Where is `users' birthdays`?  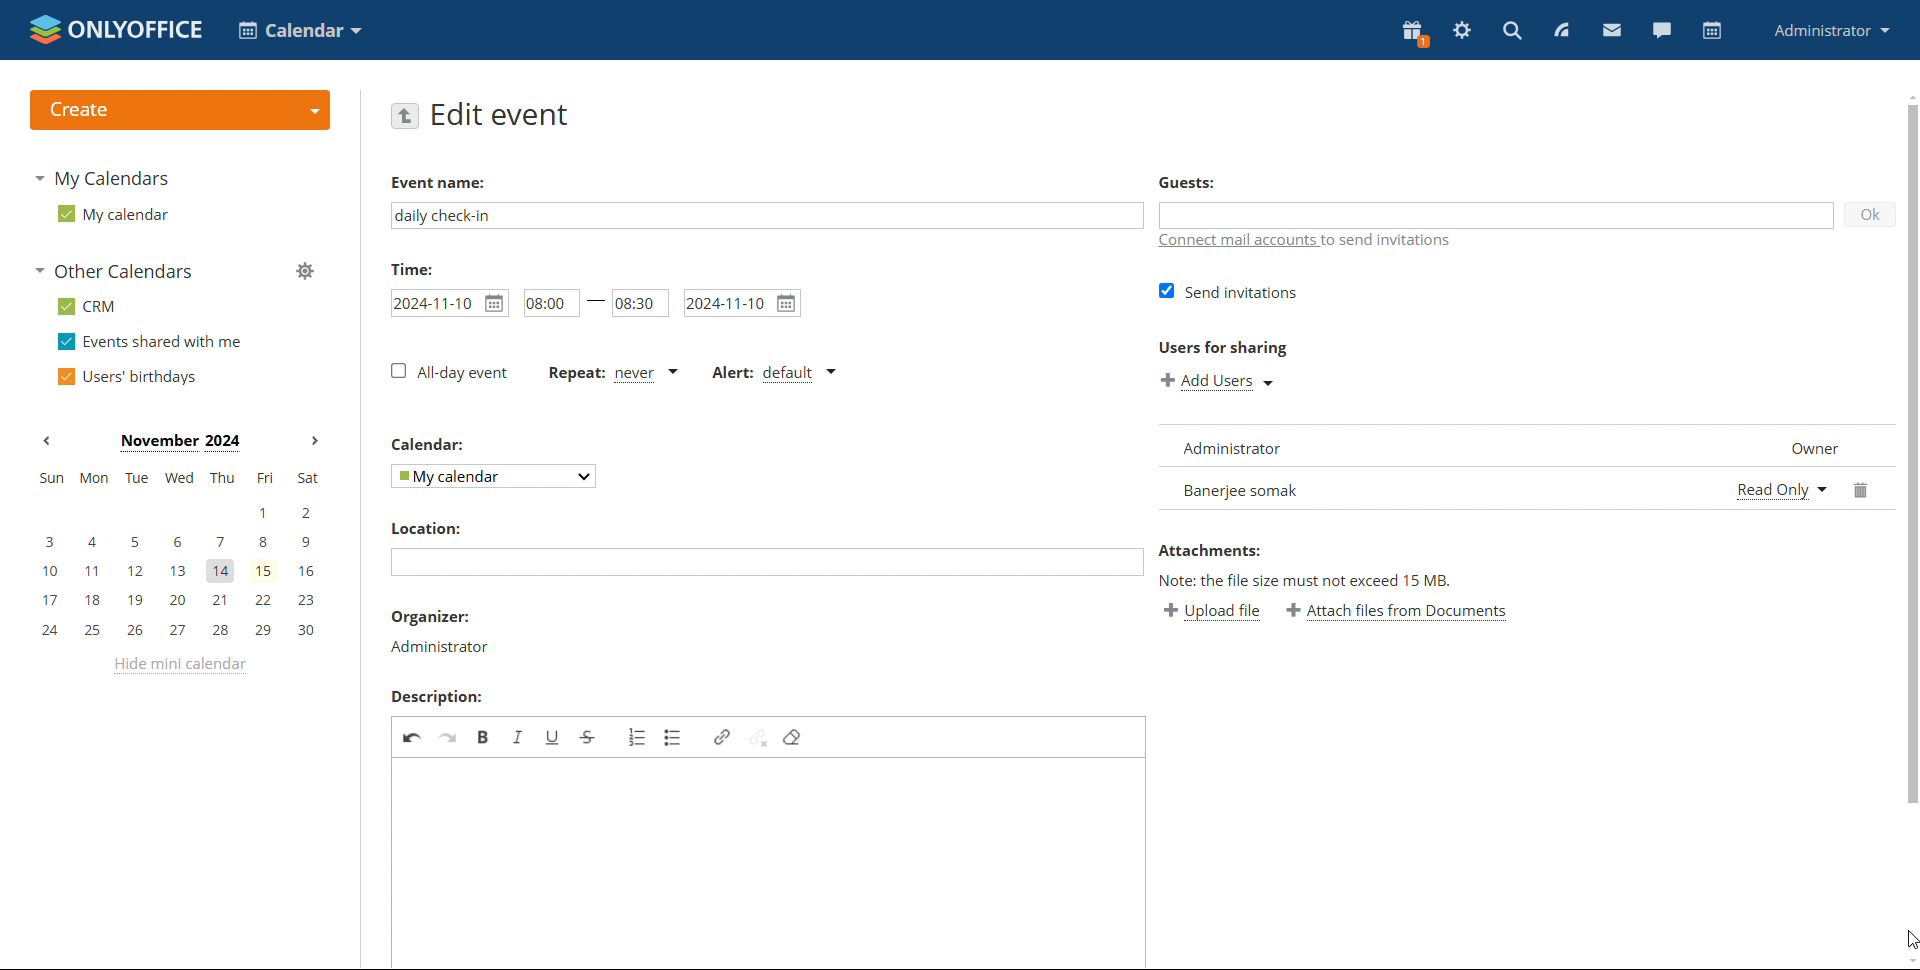
users' birthdays is located at coordinates (126, 376).